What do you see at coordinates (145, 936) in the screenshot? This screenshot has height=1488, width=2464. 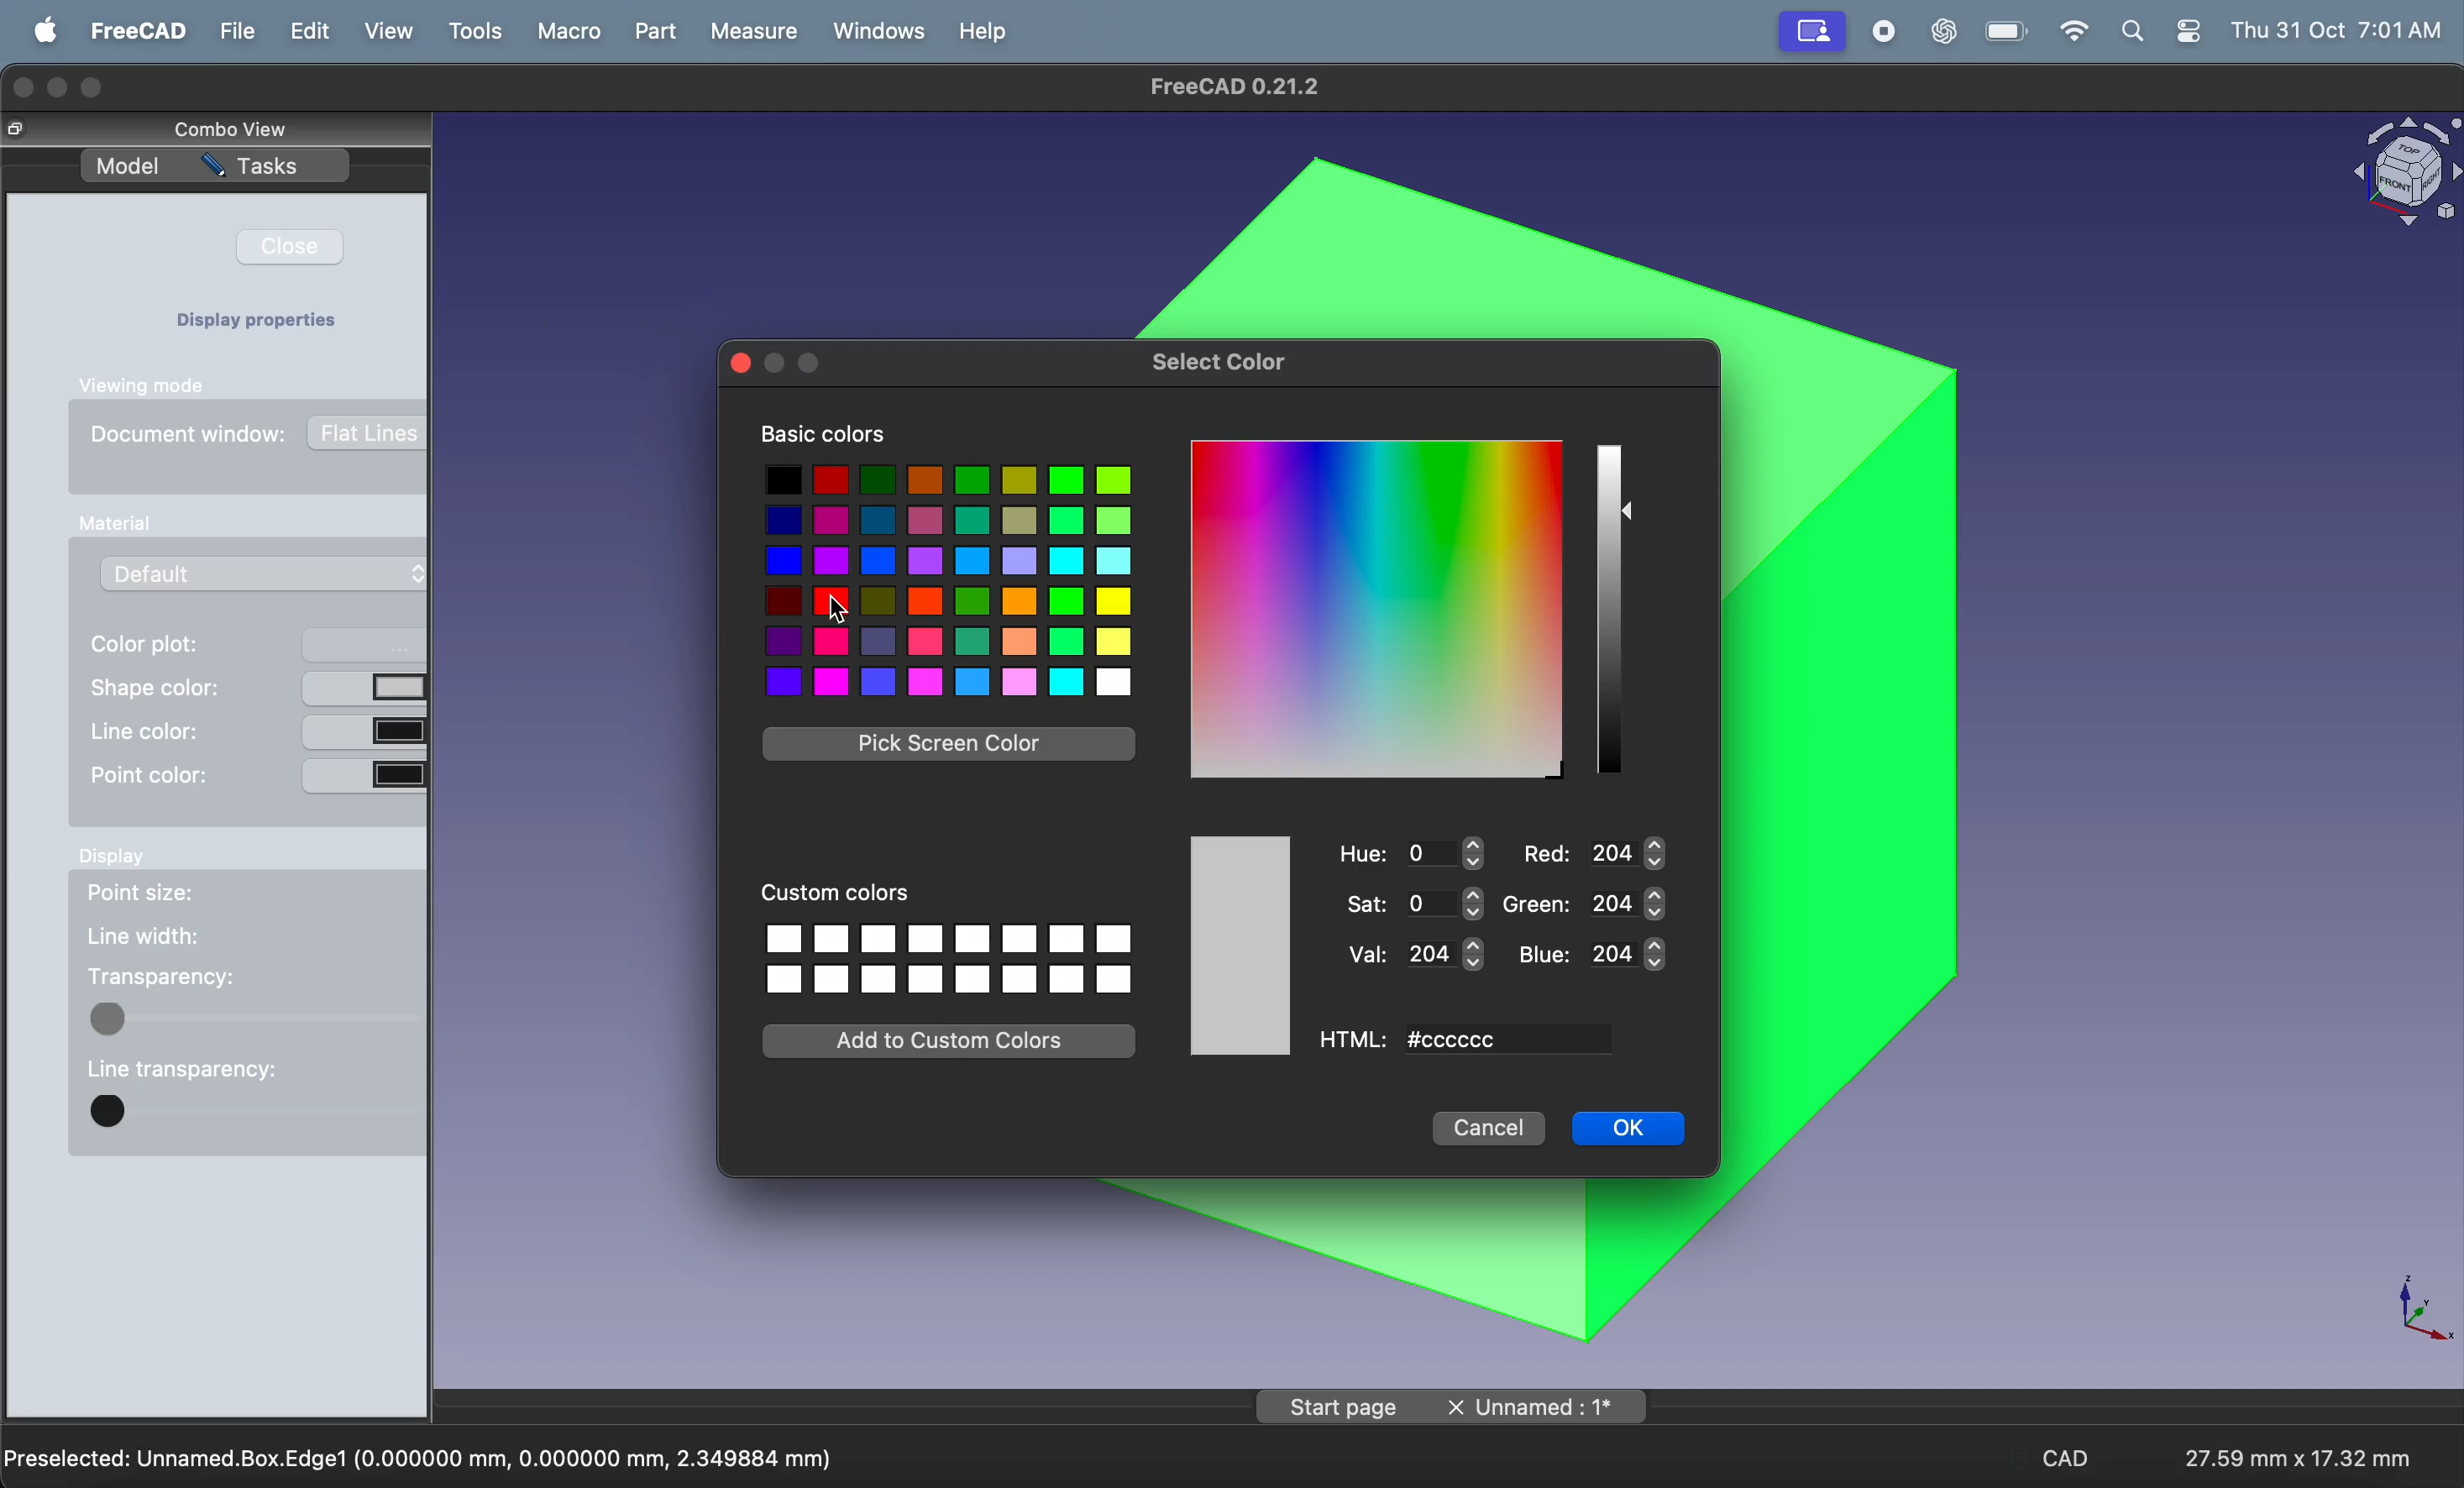 I see `line width` at bounding box center [145, 936].